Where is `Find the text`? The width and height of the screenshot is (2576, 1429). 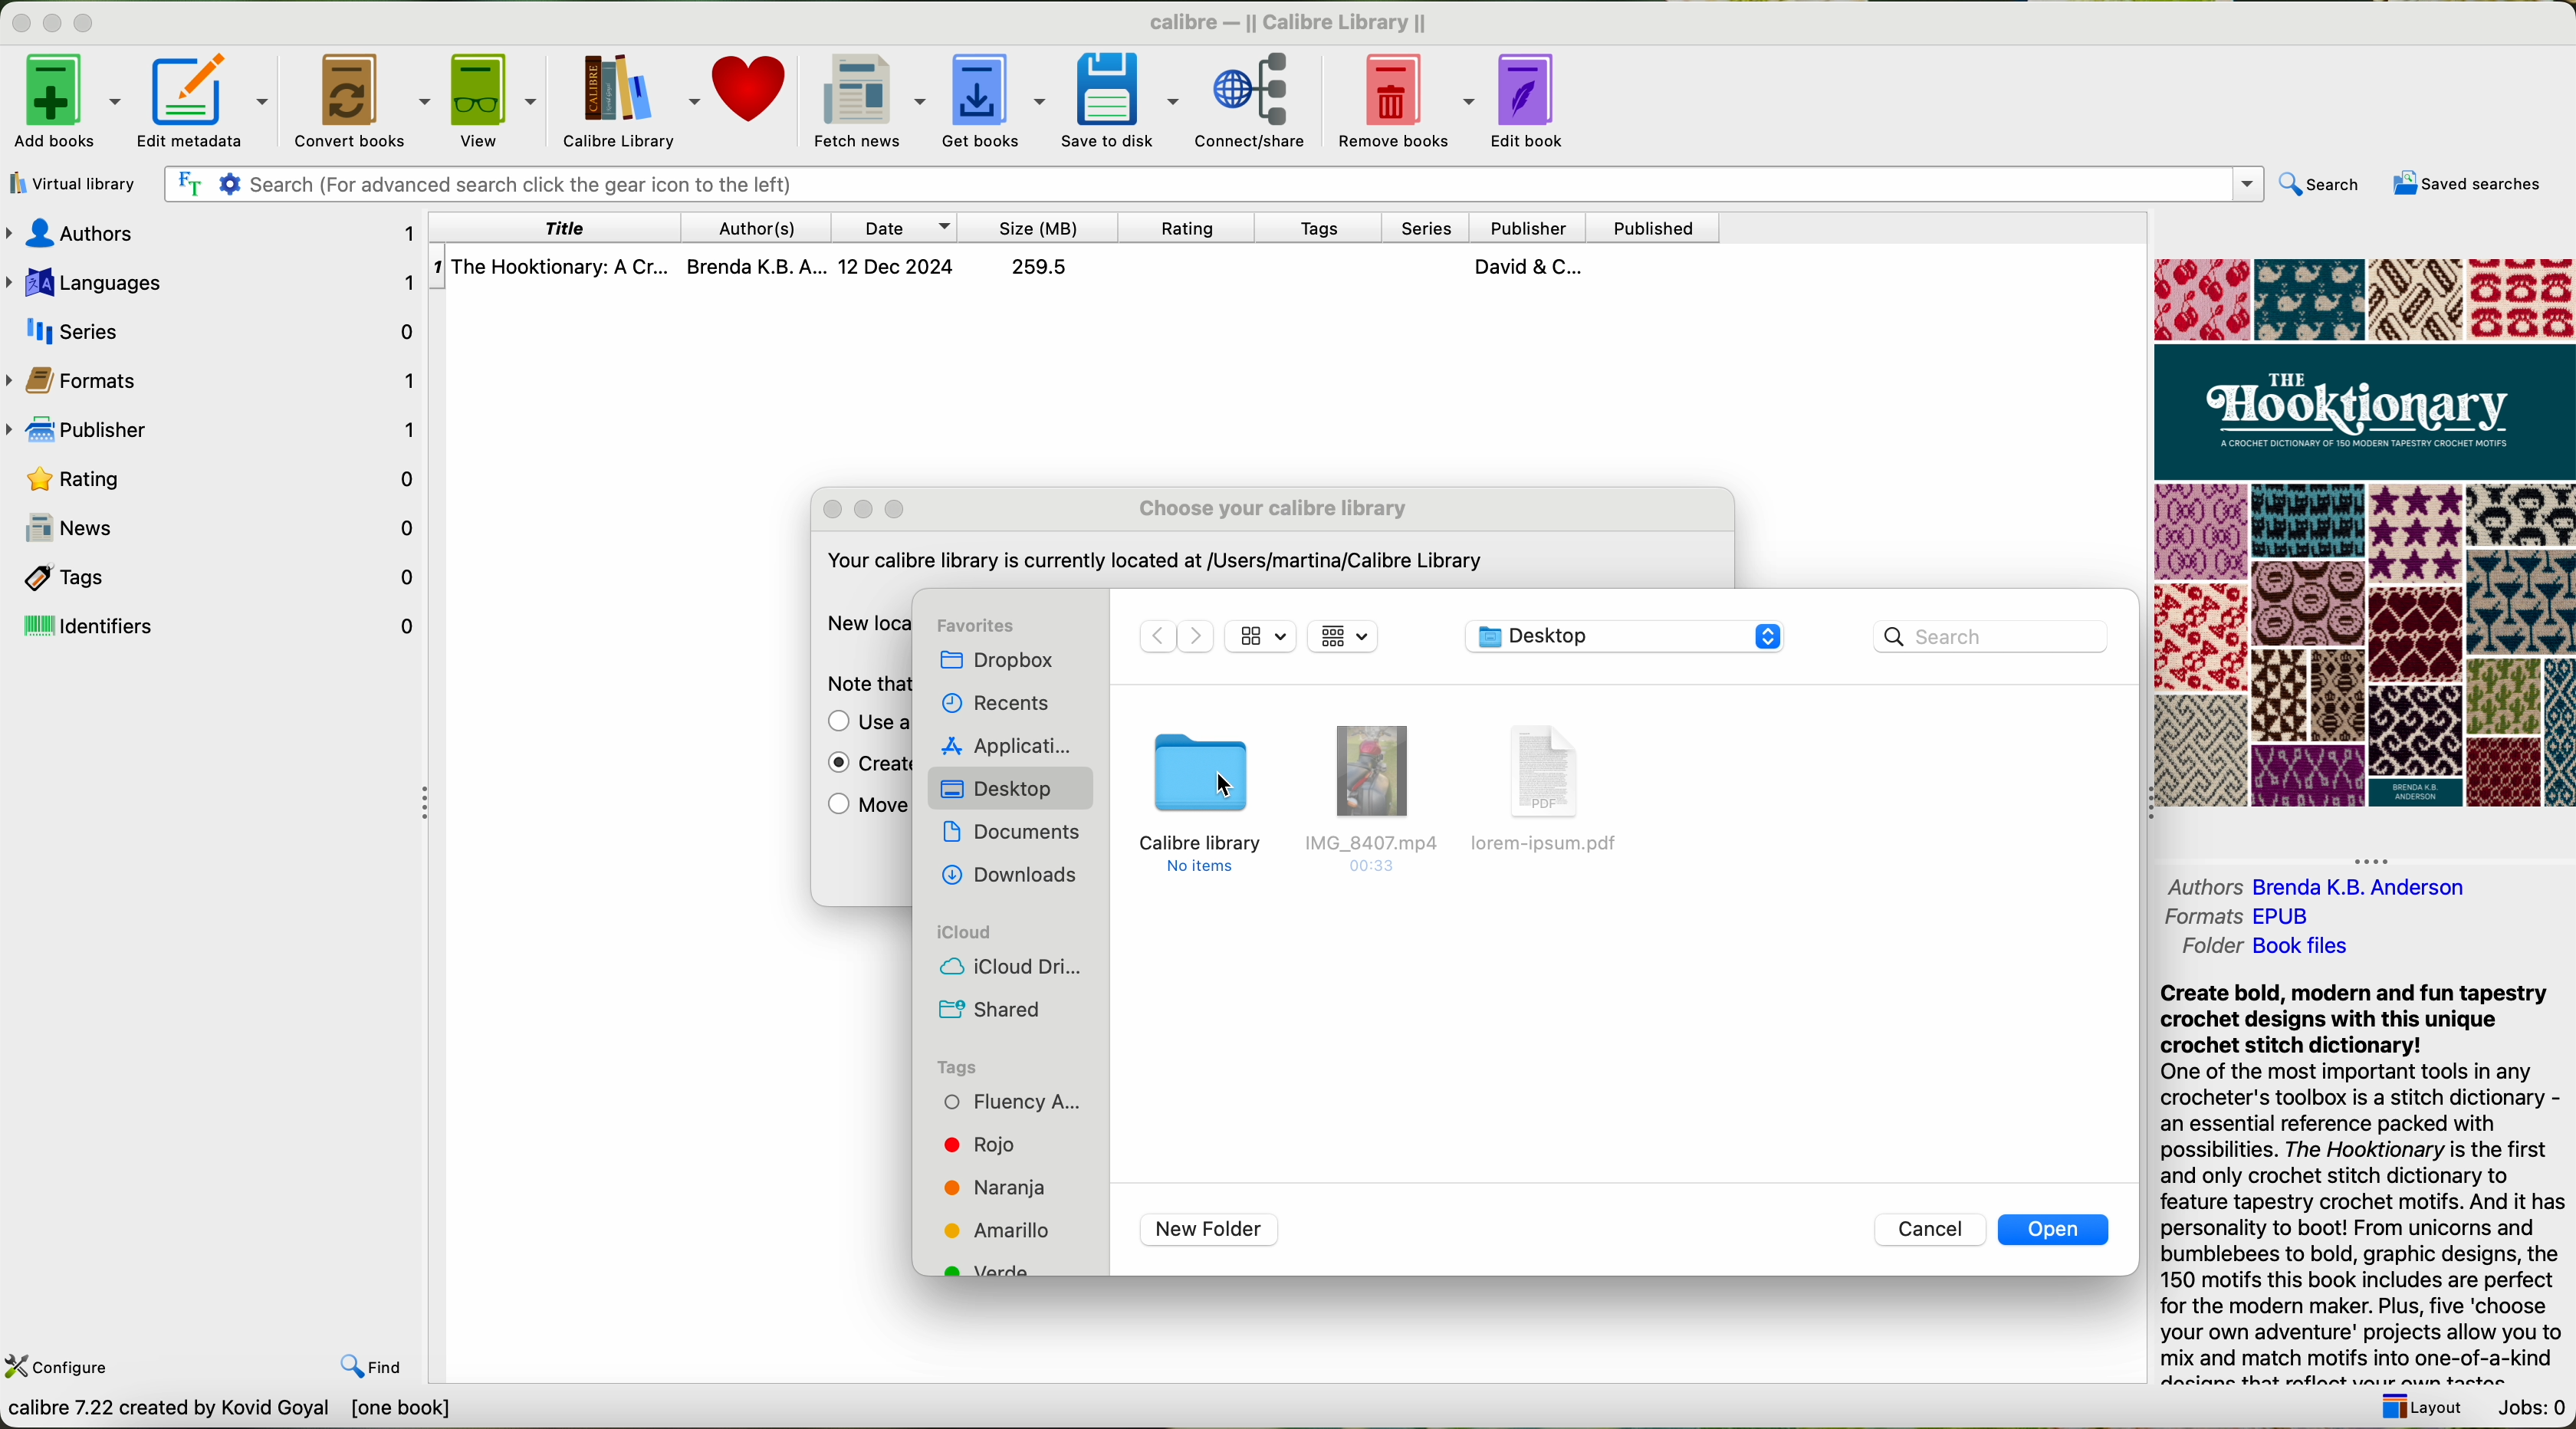
Find the text is located at coordinates (187, 181).